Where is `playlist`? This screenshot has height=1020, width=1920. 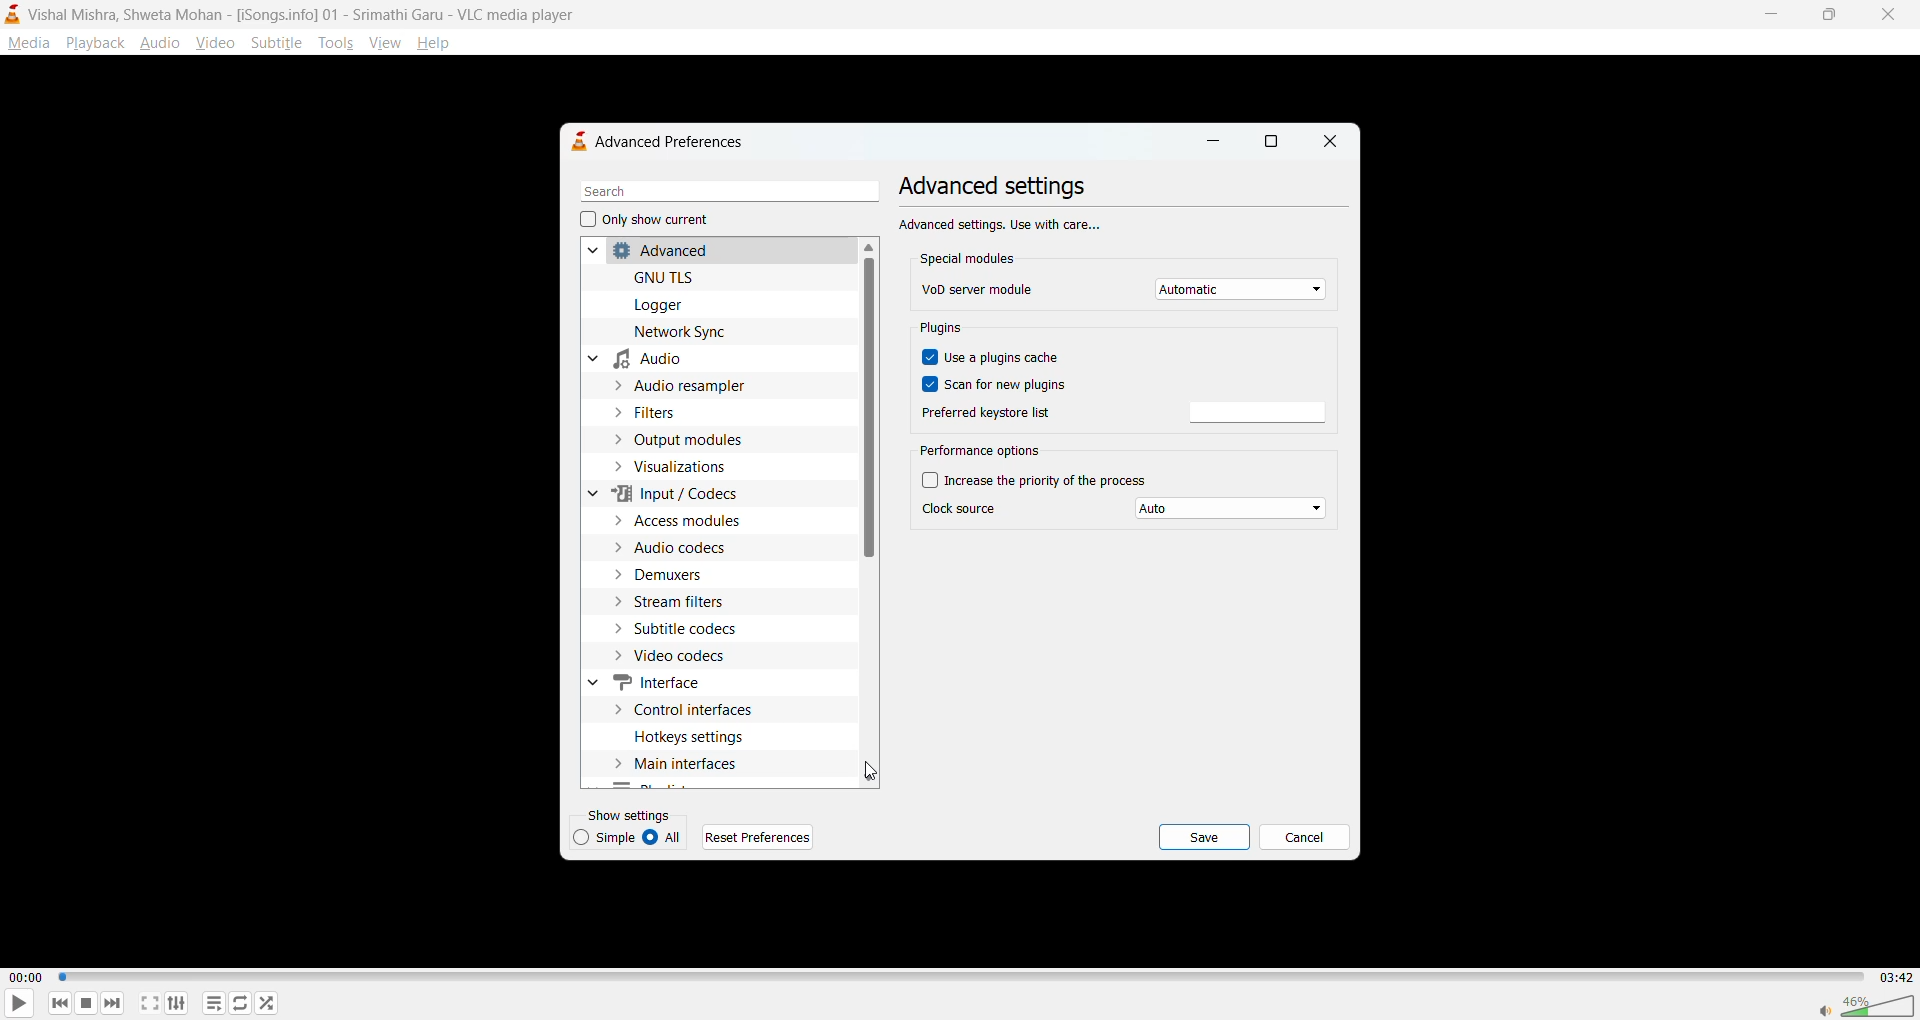
playlist is located at coordinates (217, 1004).